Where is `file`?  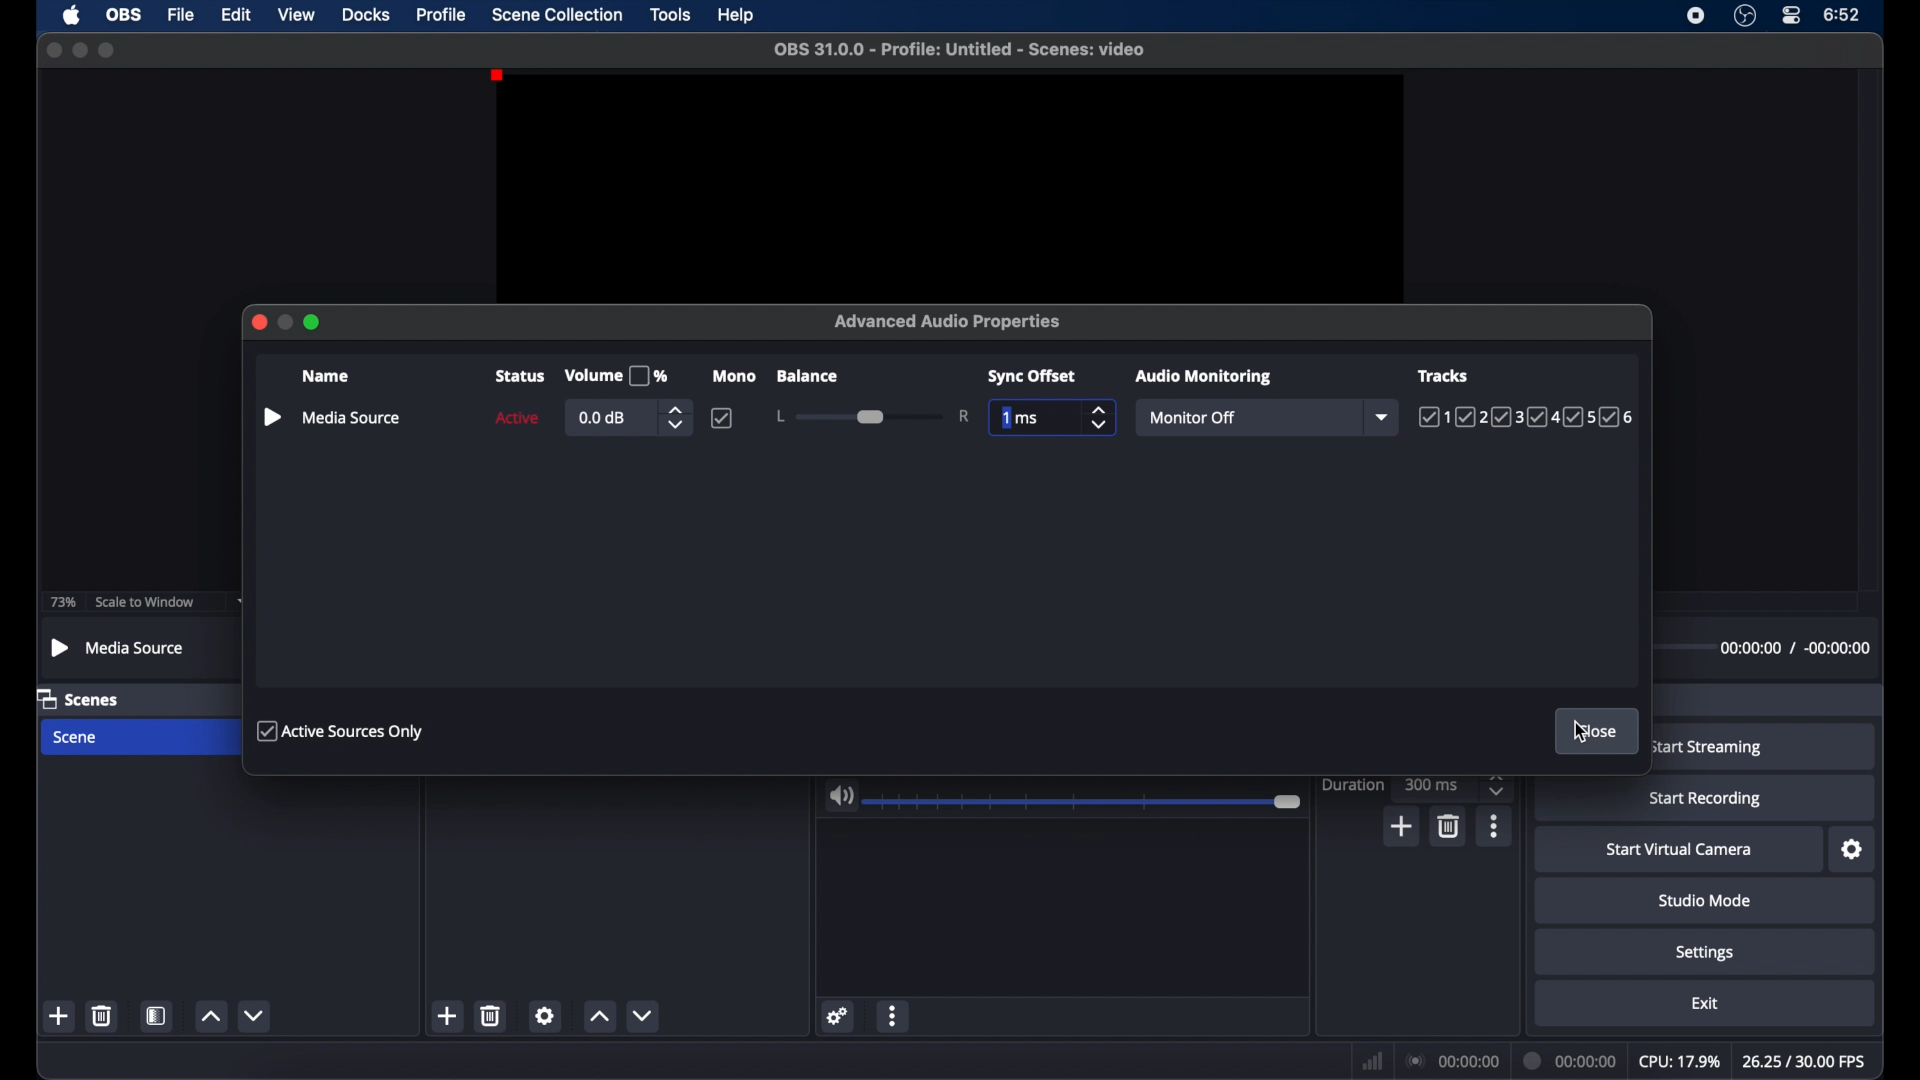
file is located at coordinates (180, 14).